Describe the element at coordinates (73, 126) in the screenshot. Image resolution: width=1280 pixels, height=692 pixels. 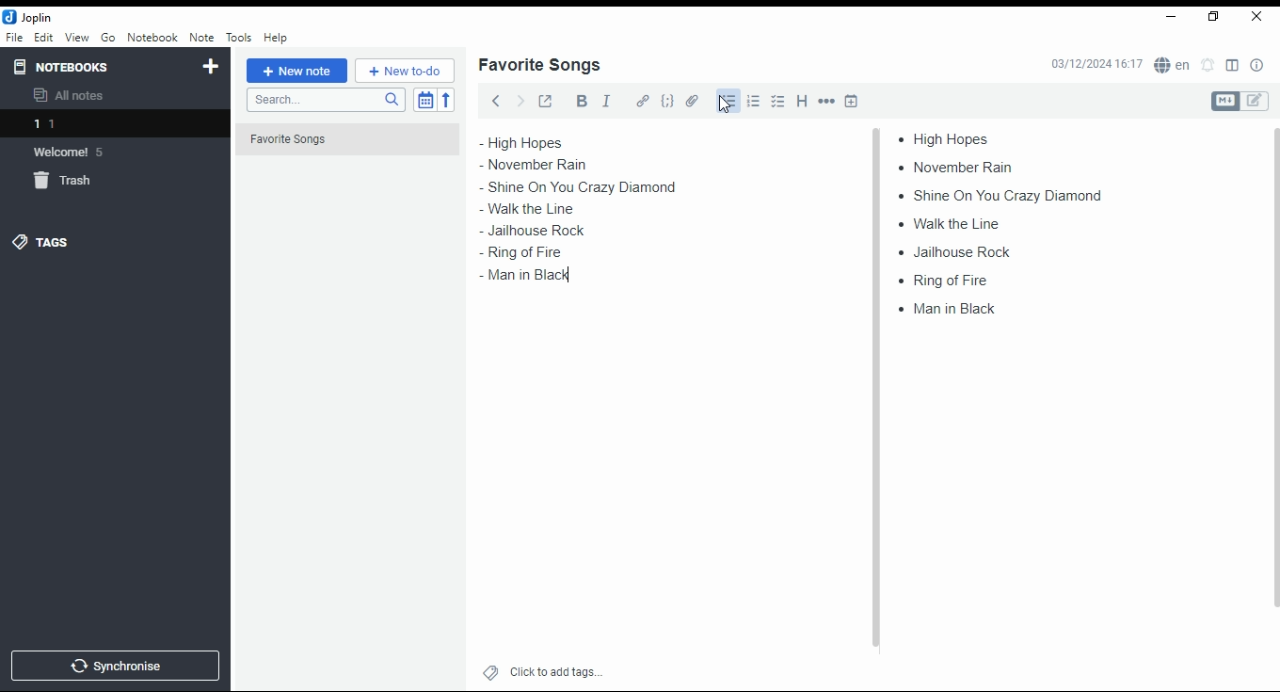
I see `notebook 1` at that location.